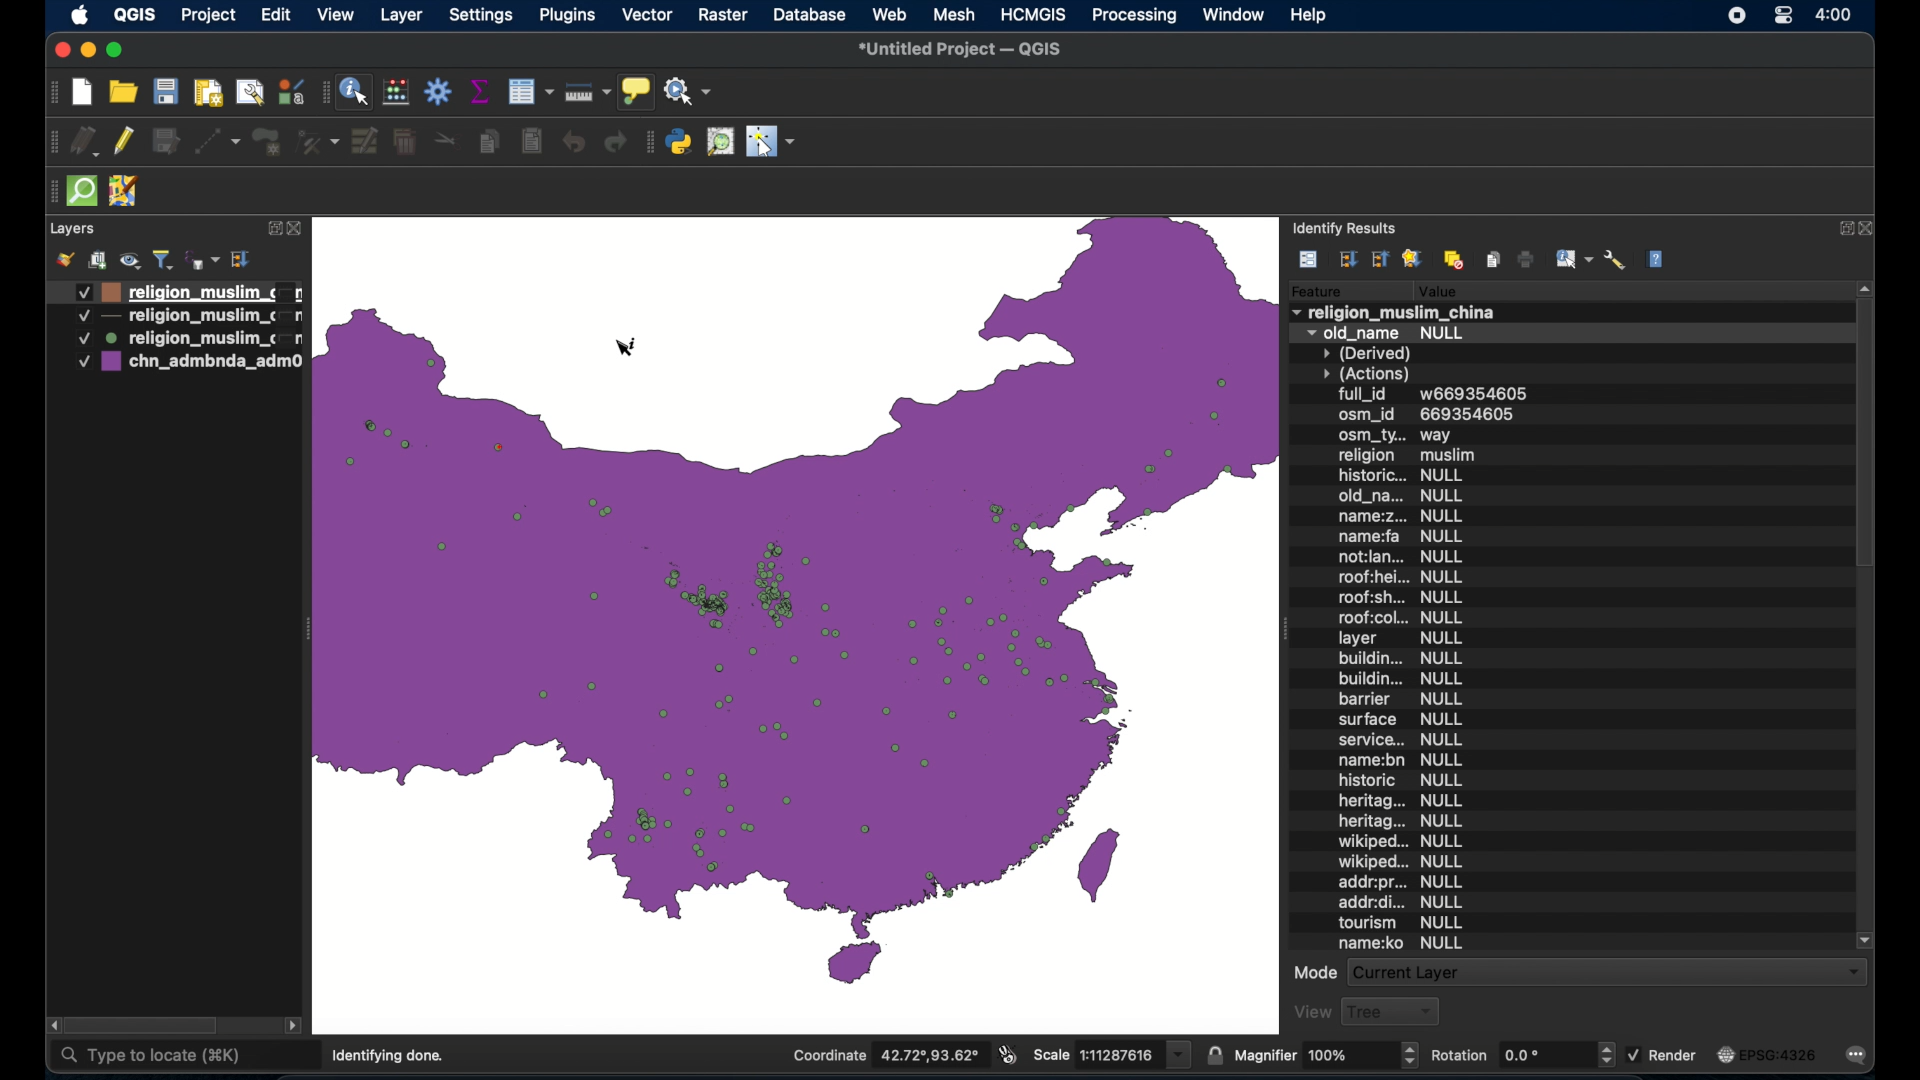  Describe the element at coordinates (1231, 15) in the screenshot. I see `window` at that location.